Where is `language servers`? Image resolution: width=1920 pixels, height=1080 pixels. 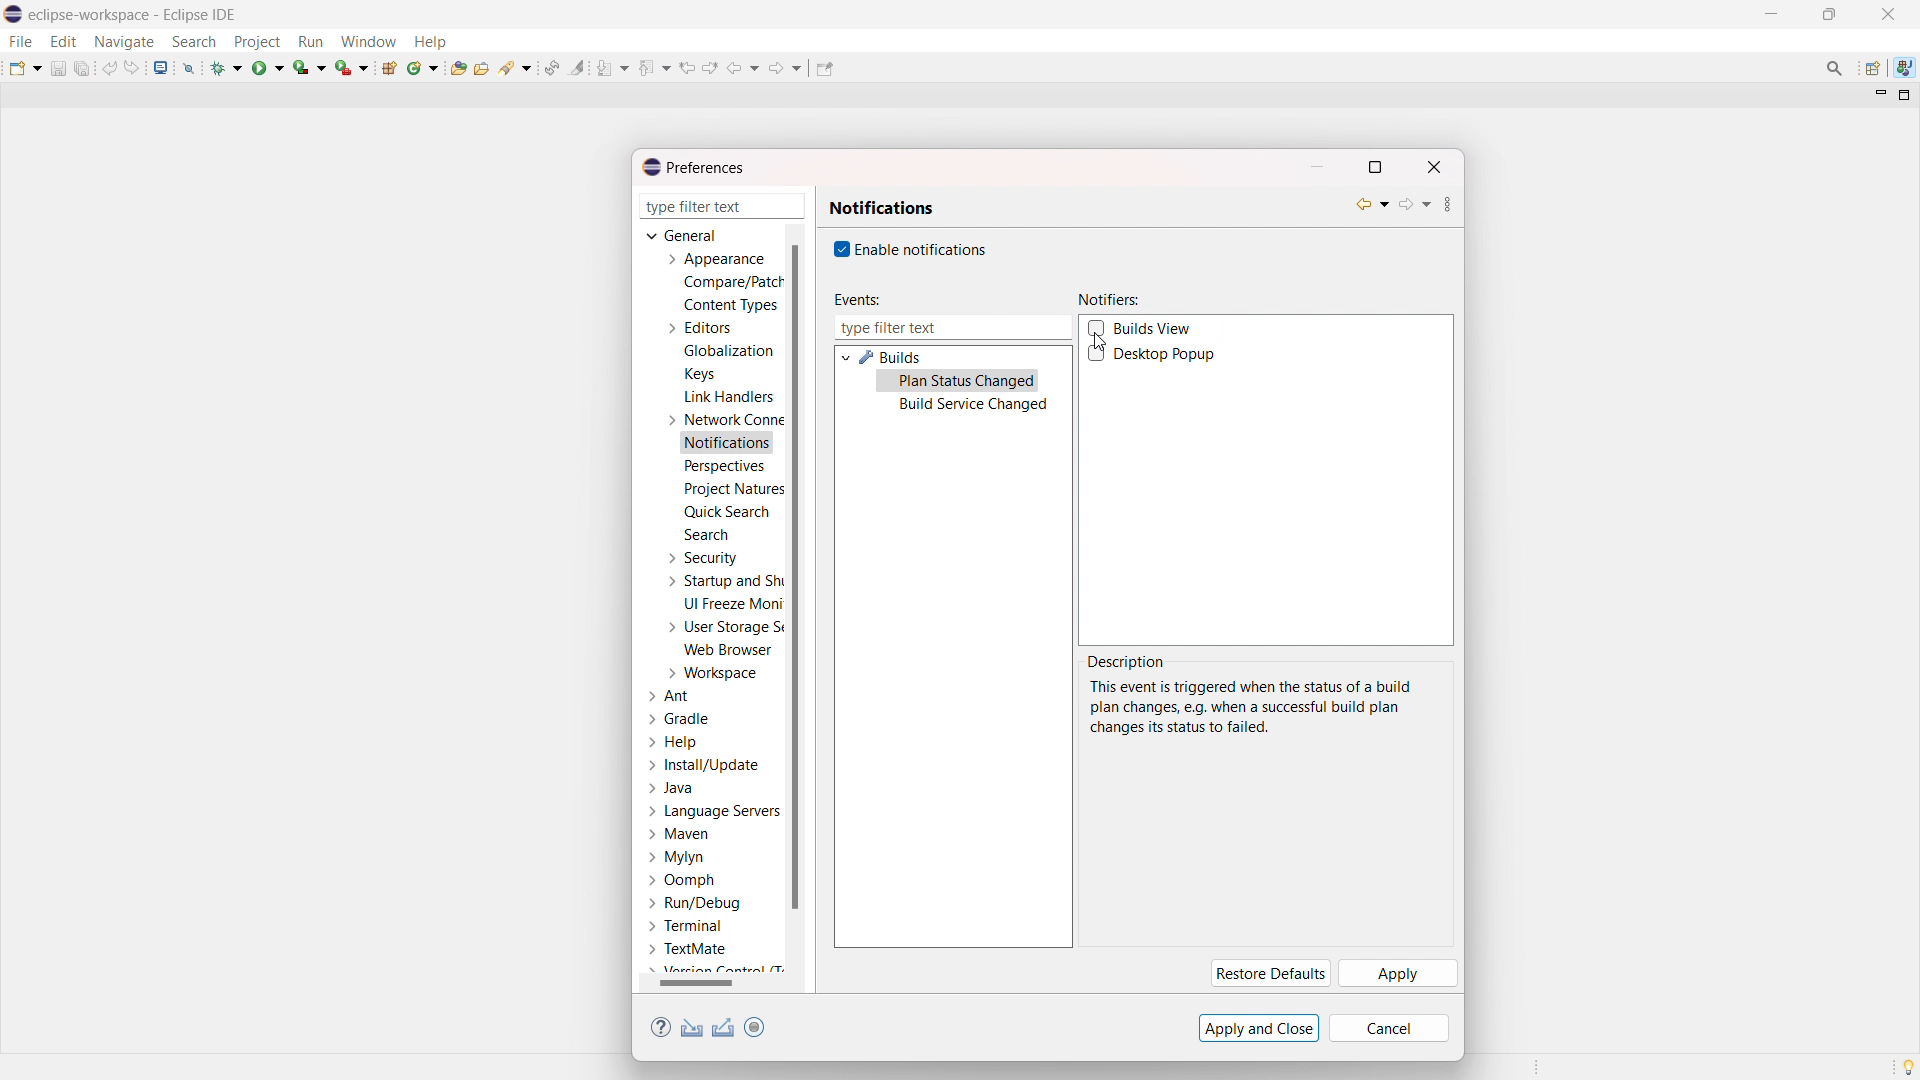 language servers is located at coordinates (714, 811).